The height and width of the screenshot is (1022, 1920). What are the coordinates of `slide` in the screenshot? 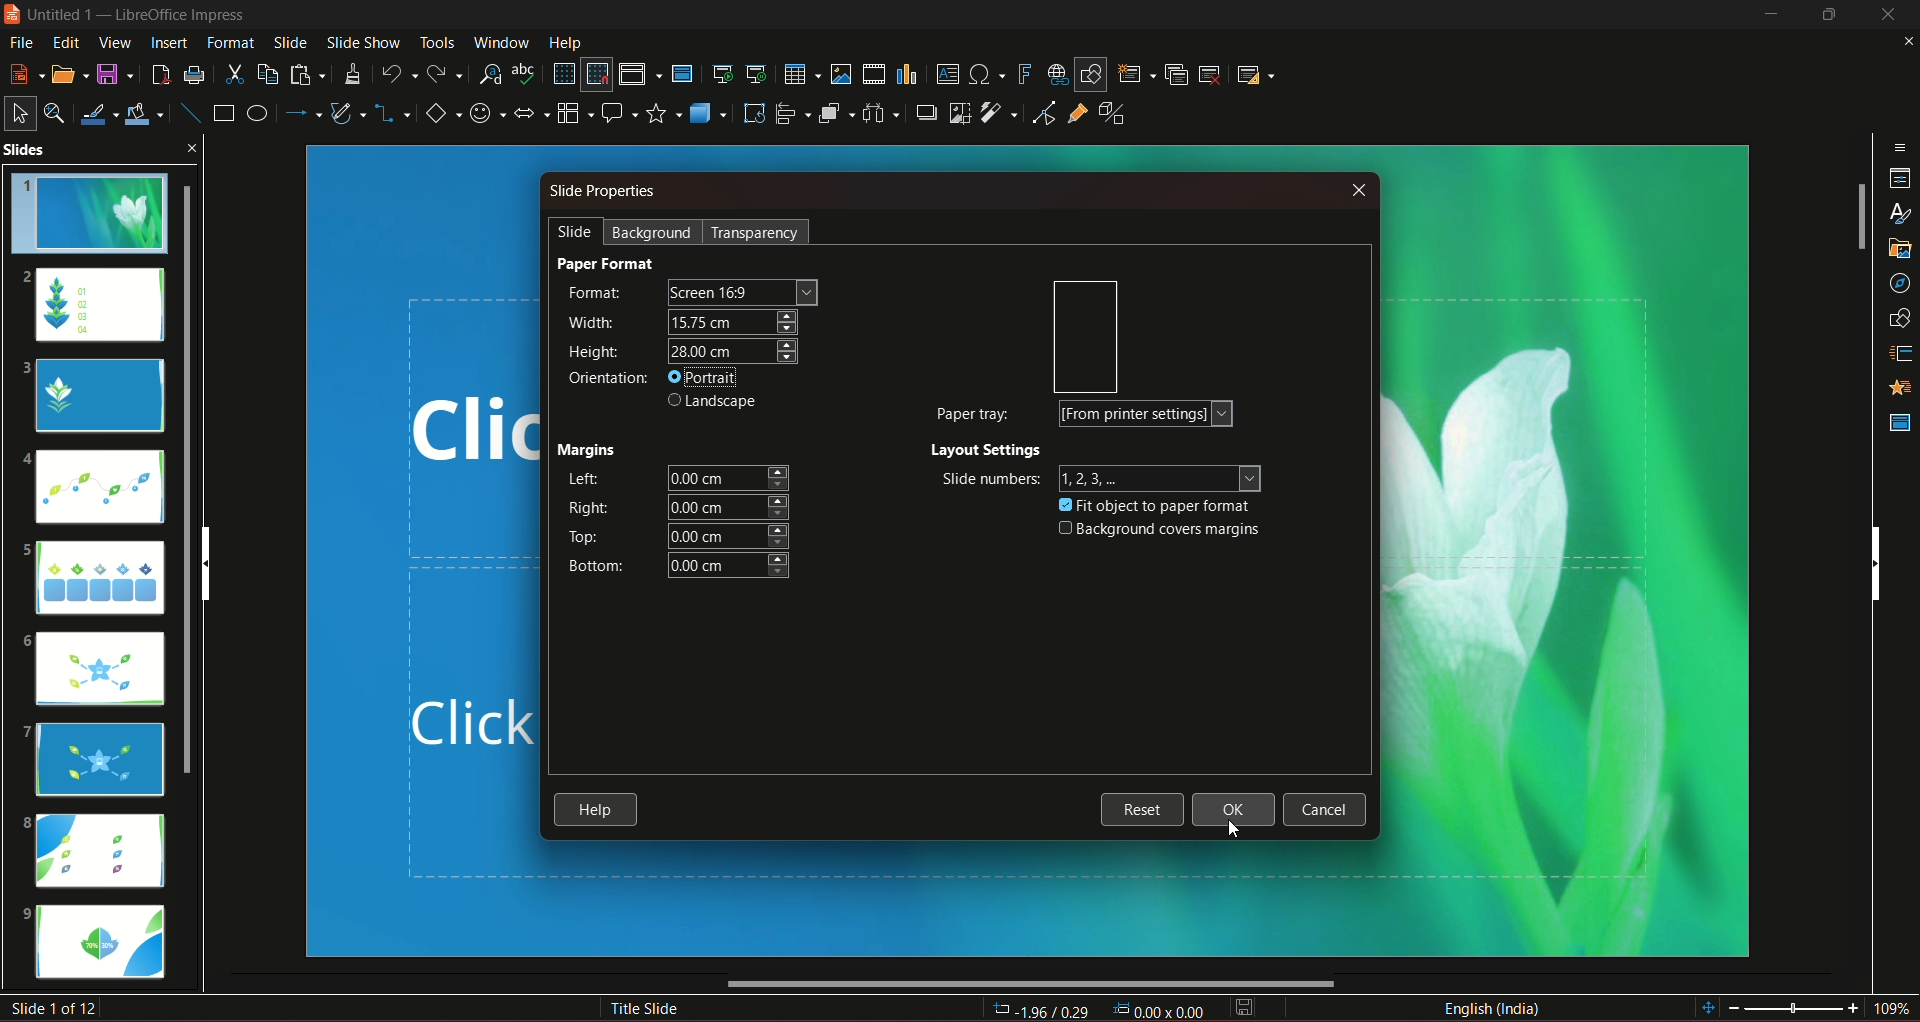 It's located at (290, 42).